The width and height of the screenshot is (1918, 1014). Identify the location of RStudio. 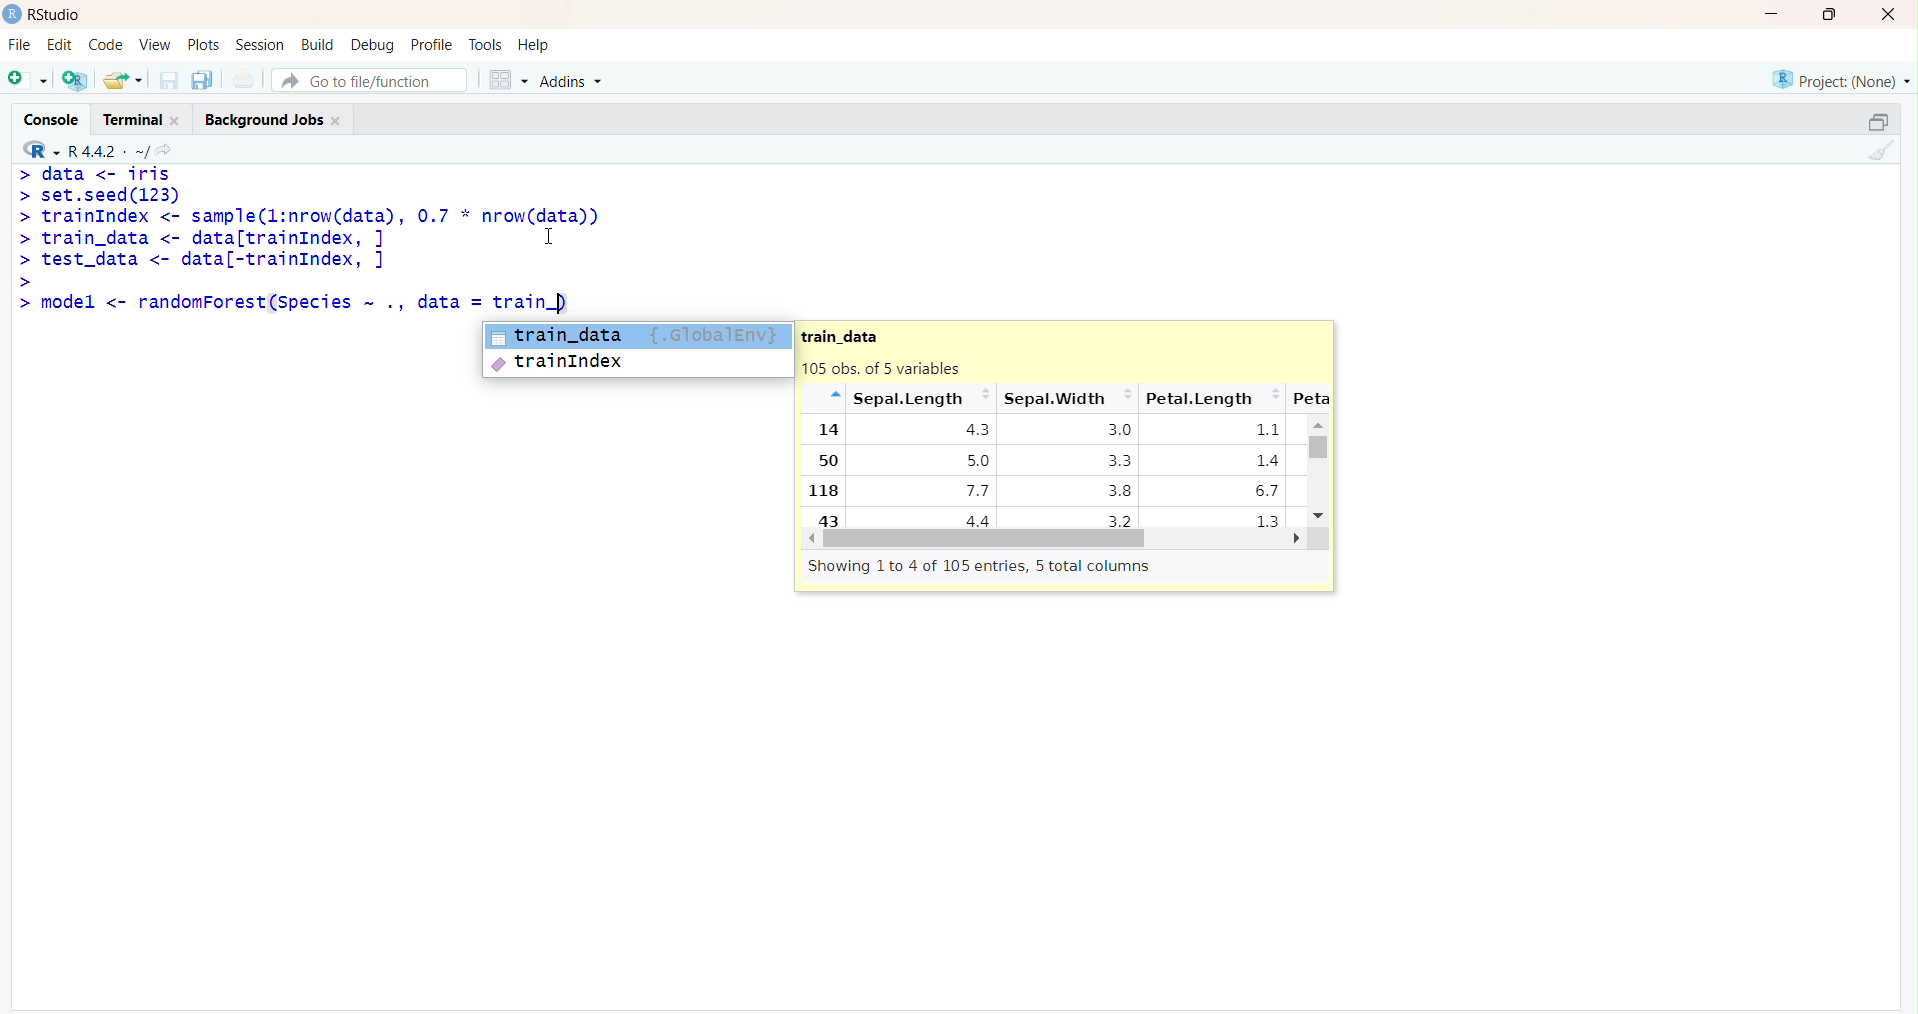
(47, 14).